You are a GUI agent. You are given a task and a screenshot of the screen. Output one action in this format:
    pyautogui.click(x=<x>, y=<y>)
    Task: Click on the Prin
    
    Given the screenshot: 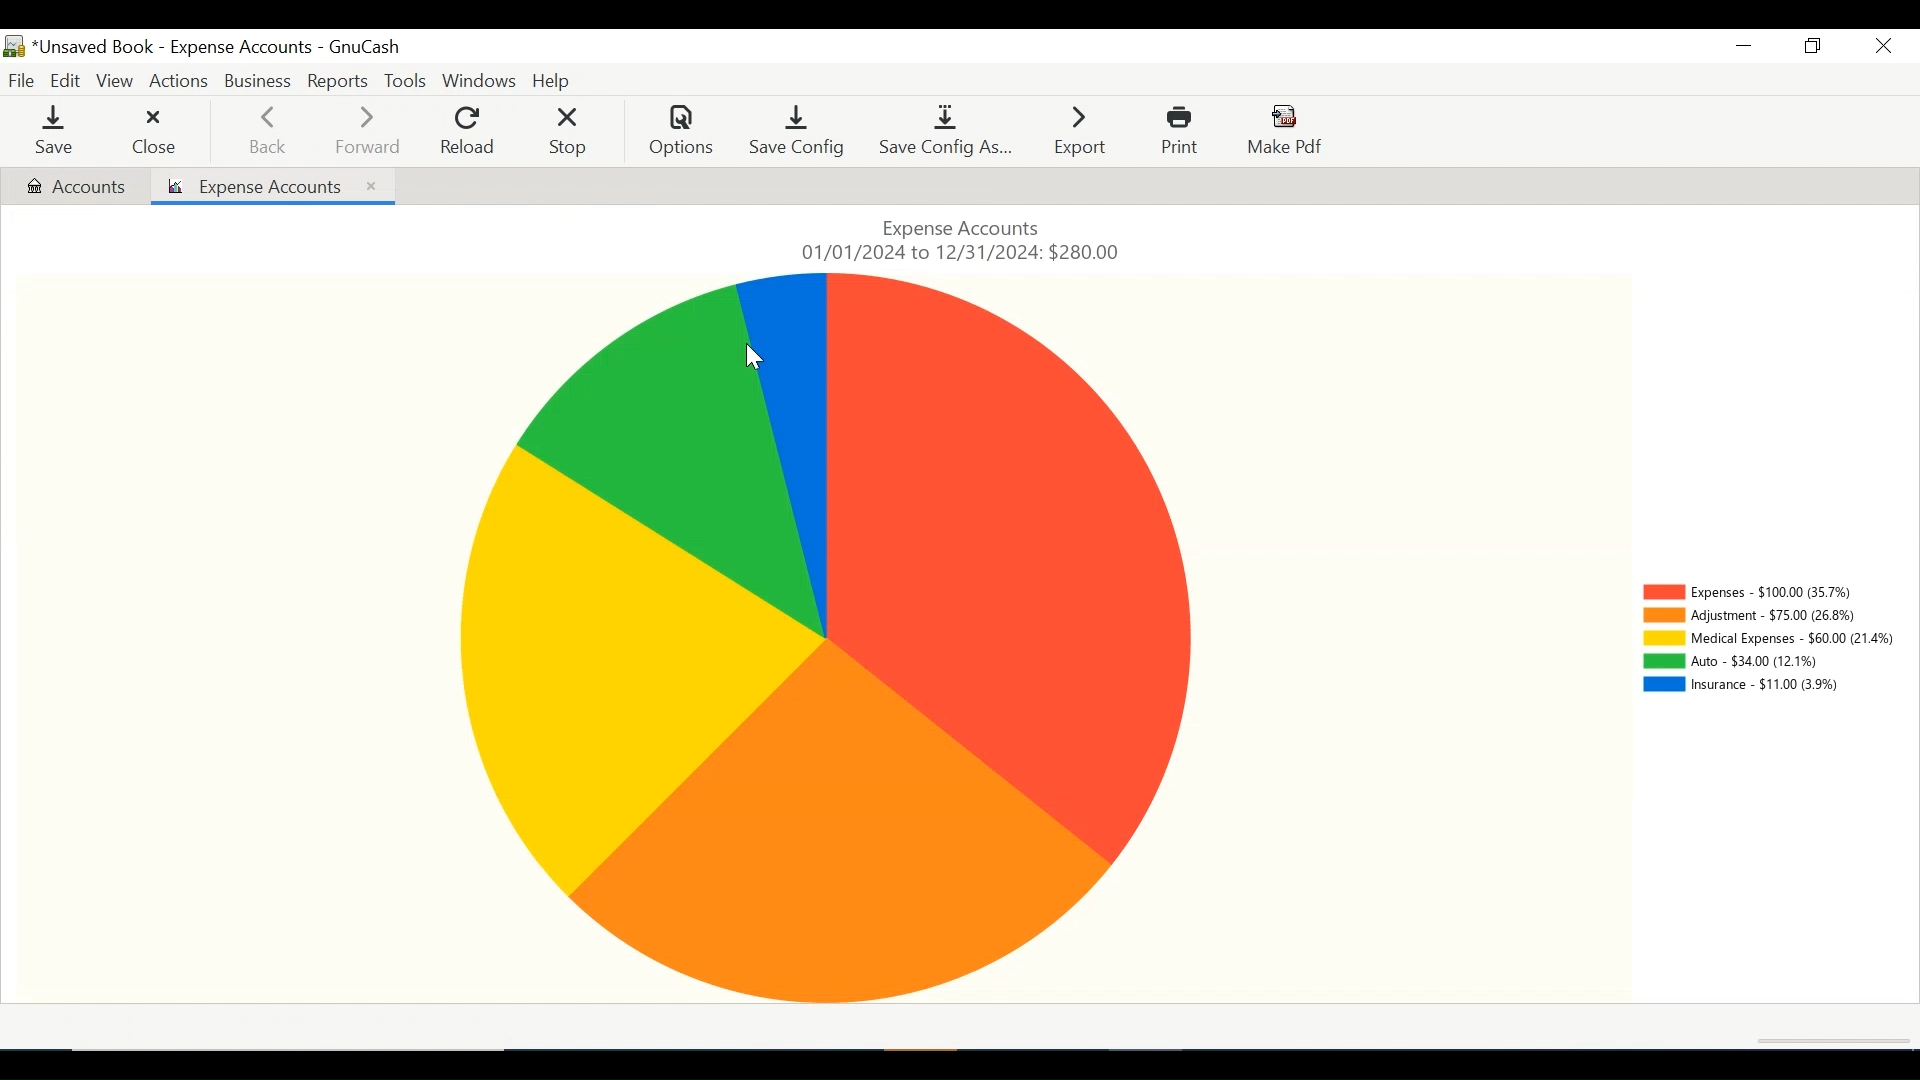 What is the action you would take?
    pyautogui.click(x=1179, y=130)
    